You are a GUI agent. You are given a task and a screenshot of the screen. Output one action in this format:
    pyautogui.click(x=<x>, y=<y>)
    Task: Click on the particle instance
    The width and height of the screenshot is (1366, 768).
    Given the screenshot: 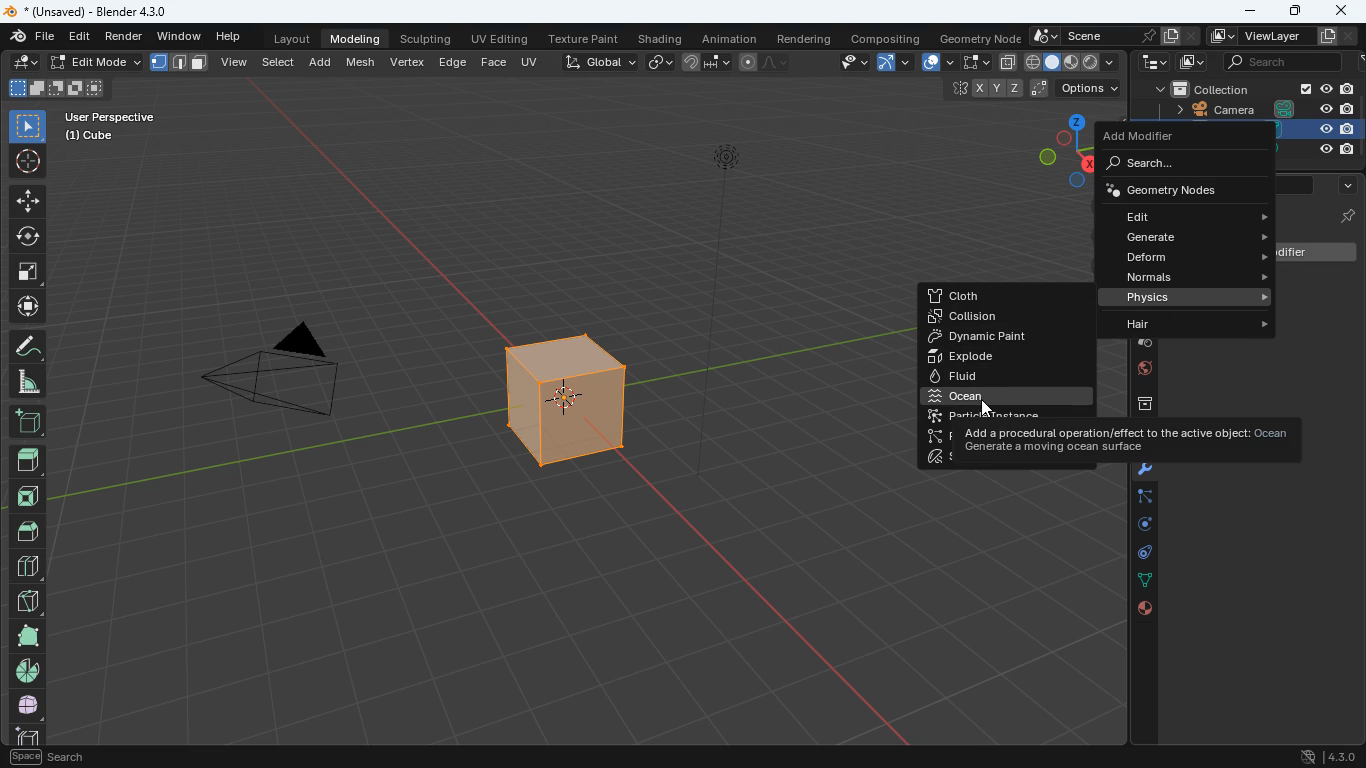 What is the action you would take?
    pyautogui.click(x=987, y=416)
    